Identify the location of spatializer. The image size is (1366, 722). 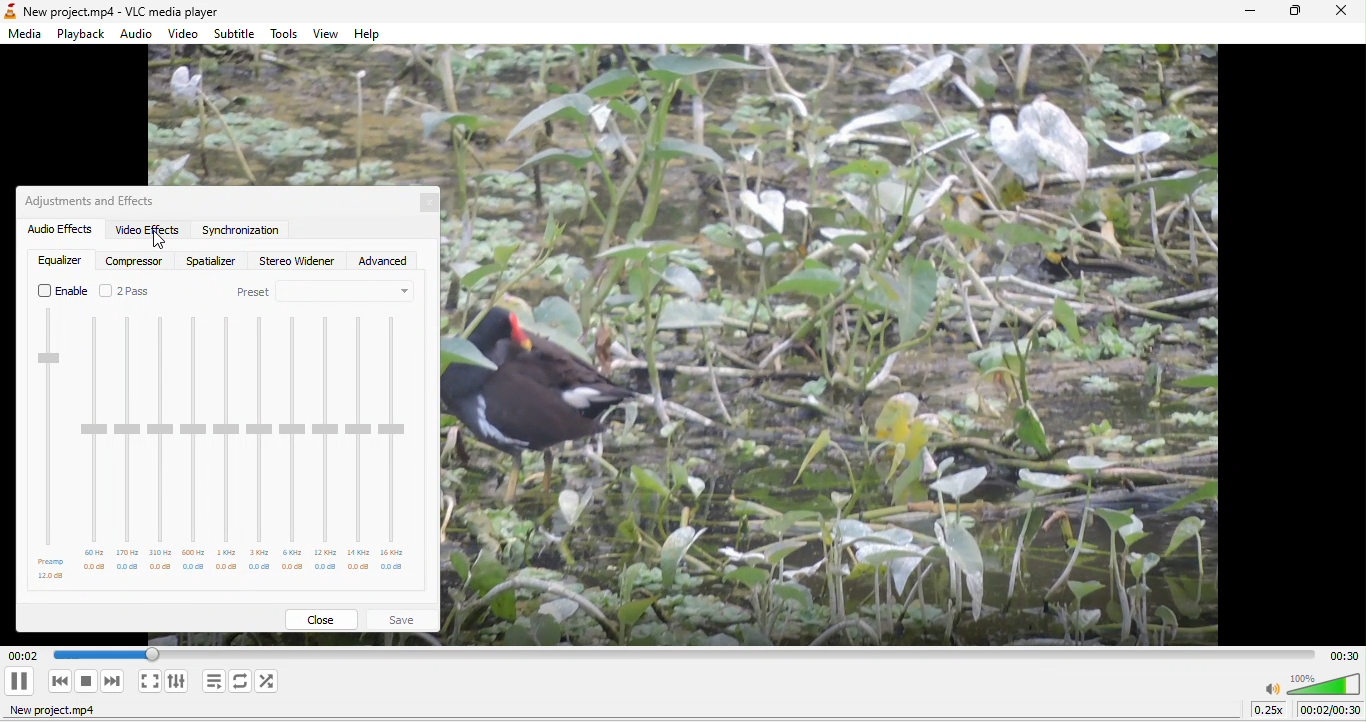
(209, 262).